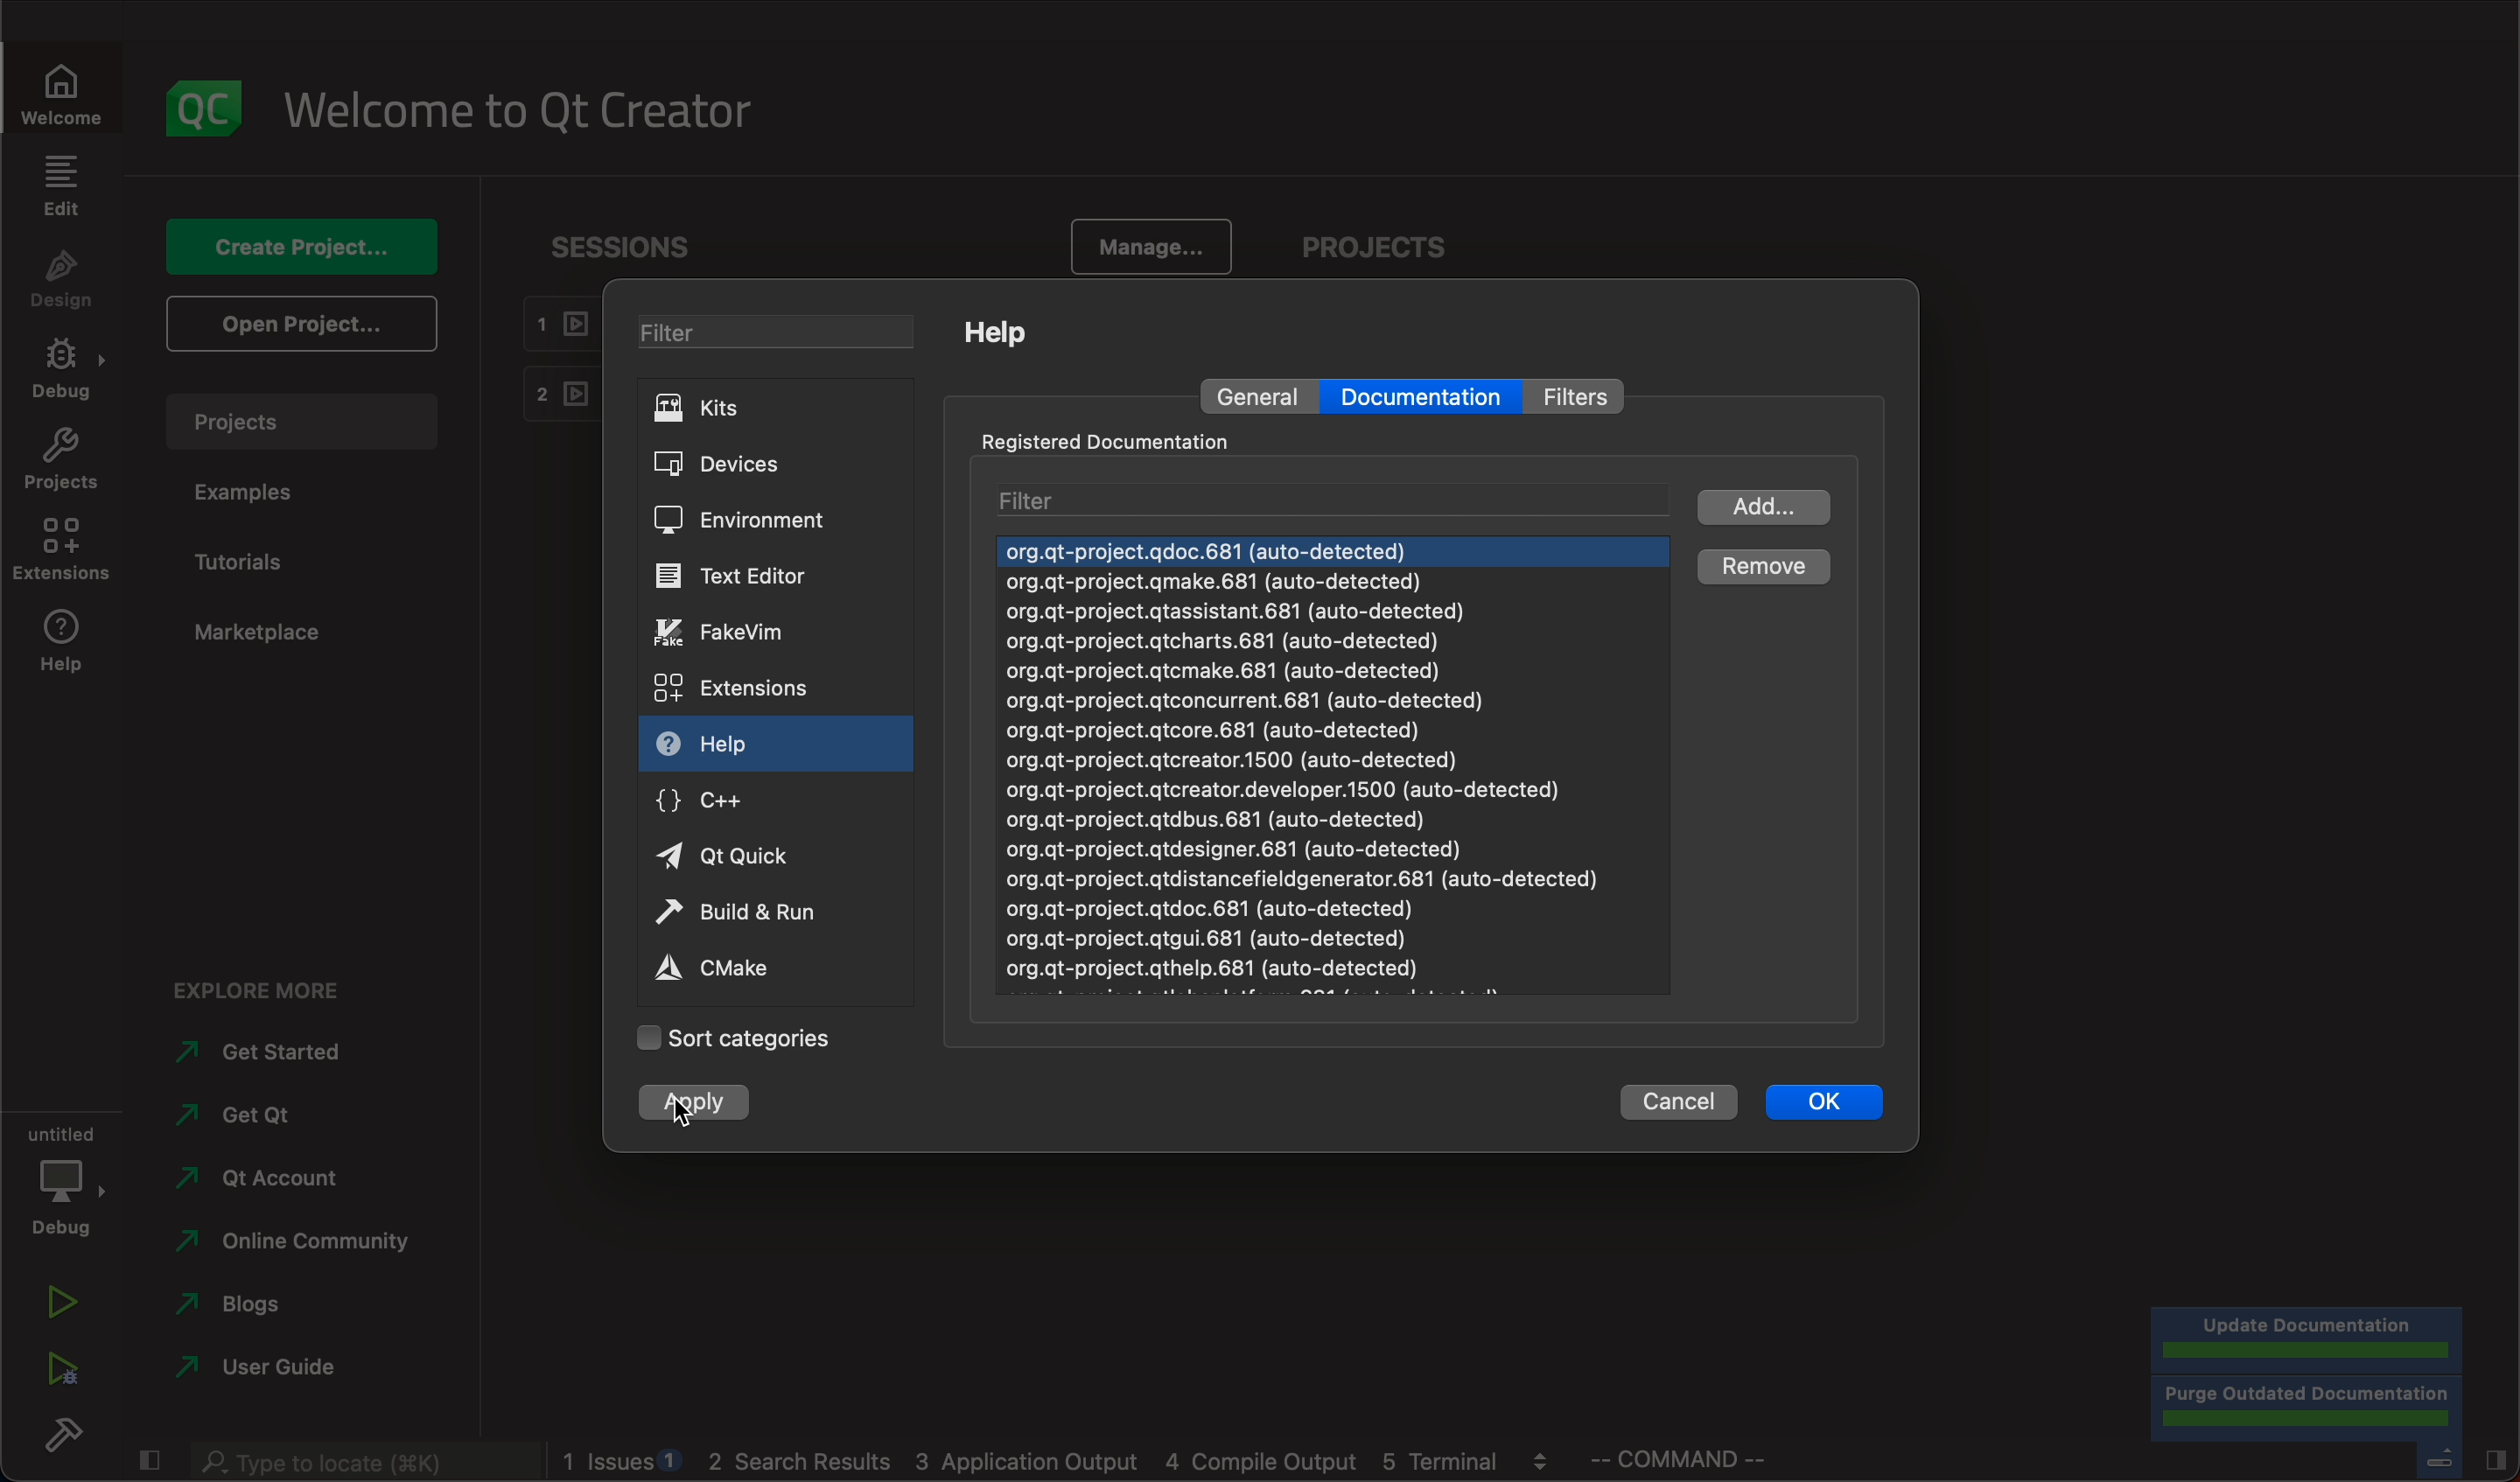 The width and height of the screenshot is (2520, 1482). I want to click on org.gt-project.qdoc.681 (auto-detected)
org.gt-project.gmake.681 (auto-detected)
org.qt-project.qtassistant.681 (auto-detected)
org.qt-project.qtcharts.681 (auto-detected)
org.gt-project.gtcmake.681 (auto-detected)
org.gt-project.gtconcurrent.681 (auto-detected)
org.qt-project.qtcore.681 (auto-detected)
org.gt-project.qtcreator.1500 (auto-detected)
org.qt-project.qtcreator.developer.1500 (auto-detected)
org.qt-project.qtdbus.681 (auto-detected)
org.qt-project.qtdesigner.681 (auto-detected)
org.gt-project.qtdistancefieldgenerator.681 (auto-detected)
org.qt-project.qtdoc.681 (auto-detected)
org.gt-project.qtgui.681 (auto-detected), so click(1300, 790).